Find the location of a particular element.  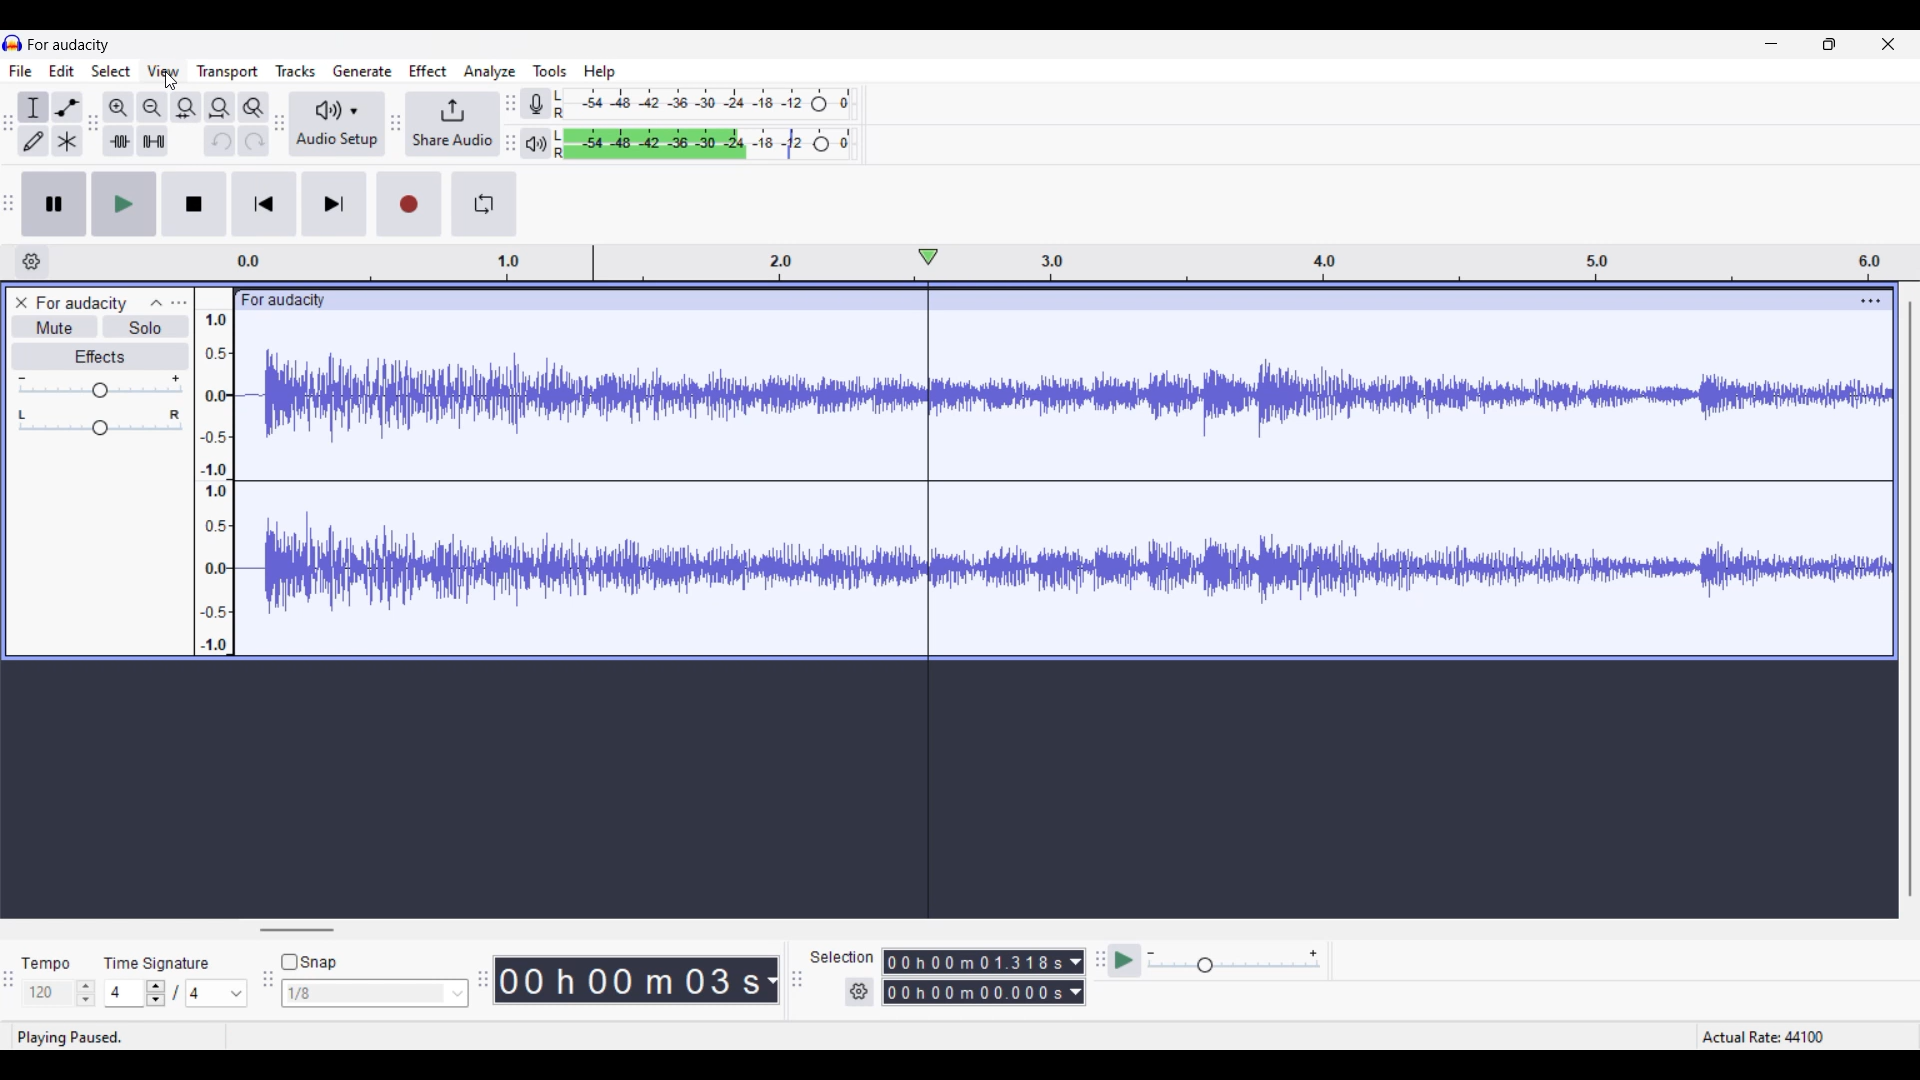

Volume scale is located at coordinates (99, 386).